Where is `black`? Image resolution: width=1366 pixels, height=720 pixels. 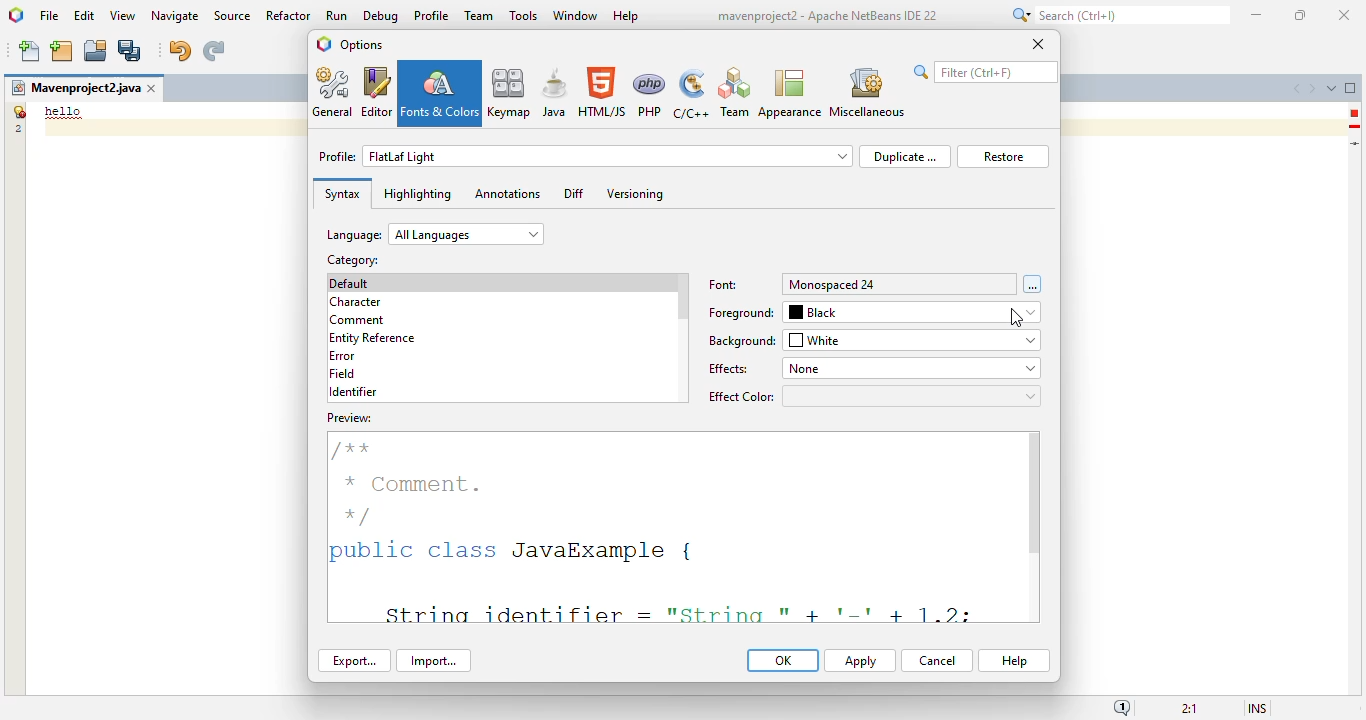 black is located at coordinates (914, 313).